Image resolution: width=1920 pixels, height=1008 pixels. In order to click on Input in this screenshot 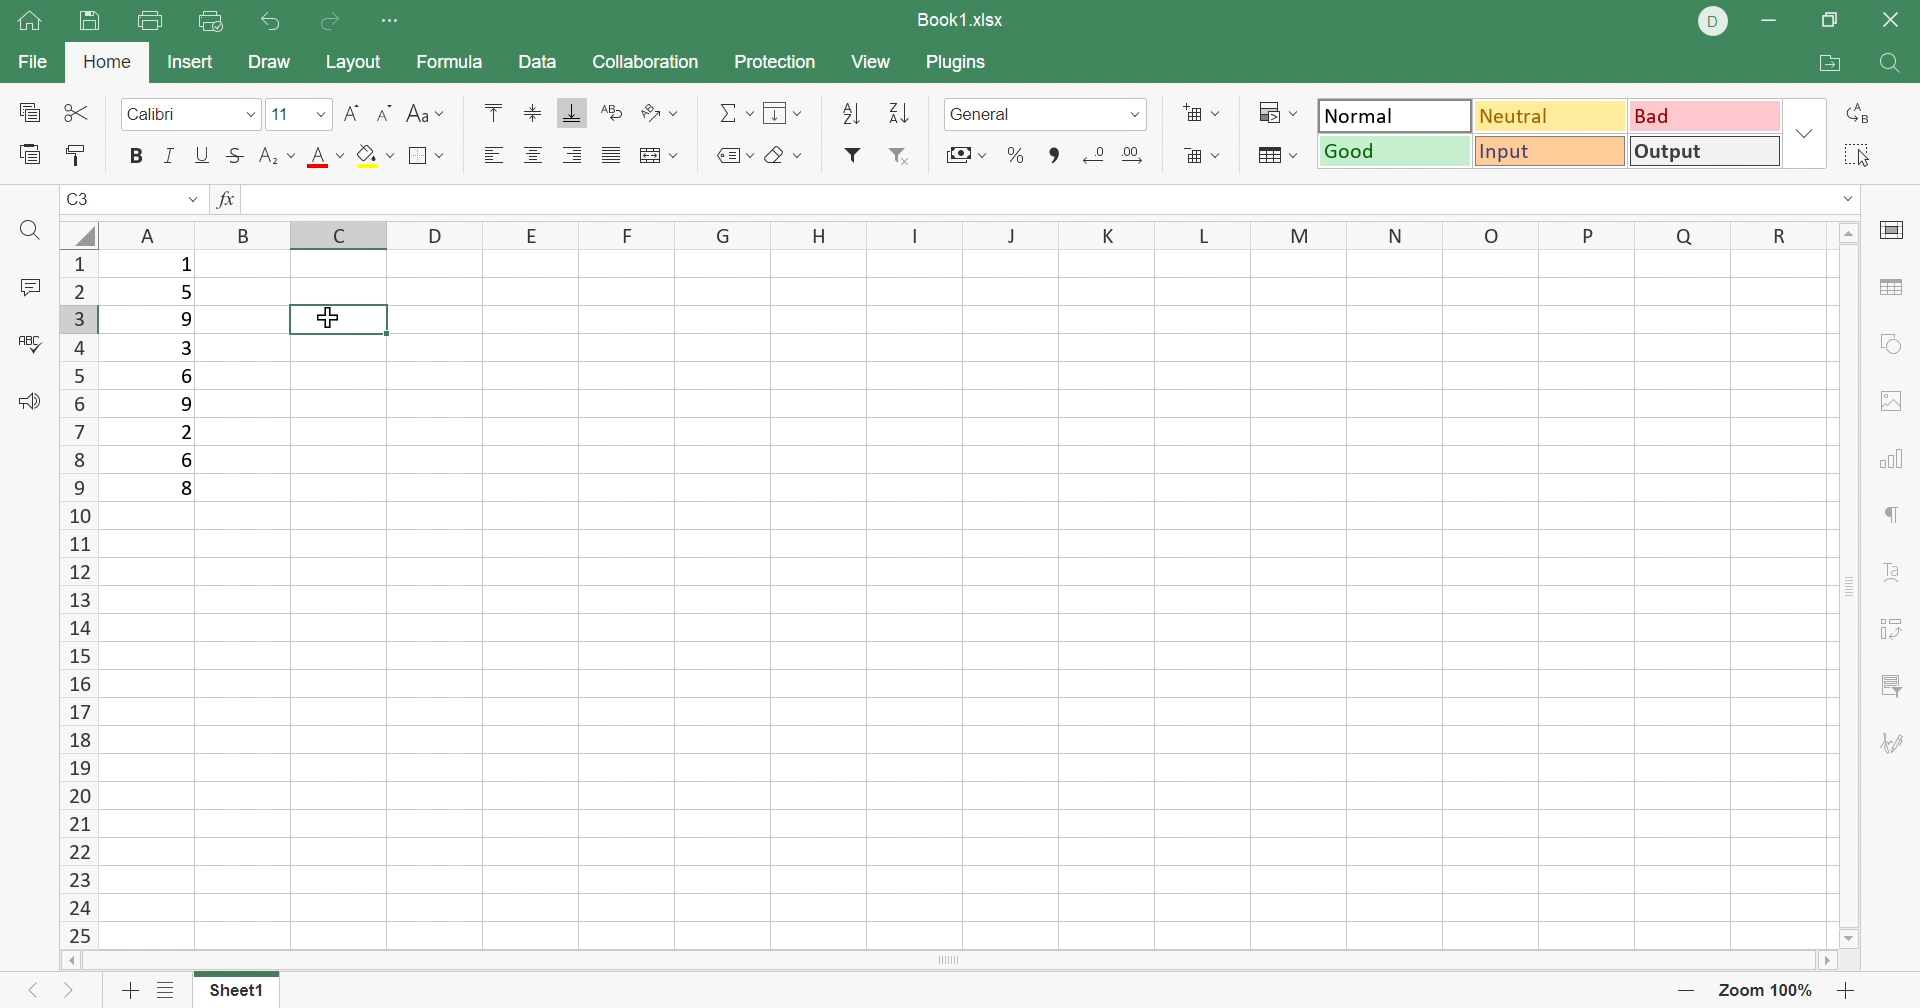, I will do `click(1549, 151)`.